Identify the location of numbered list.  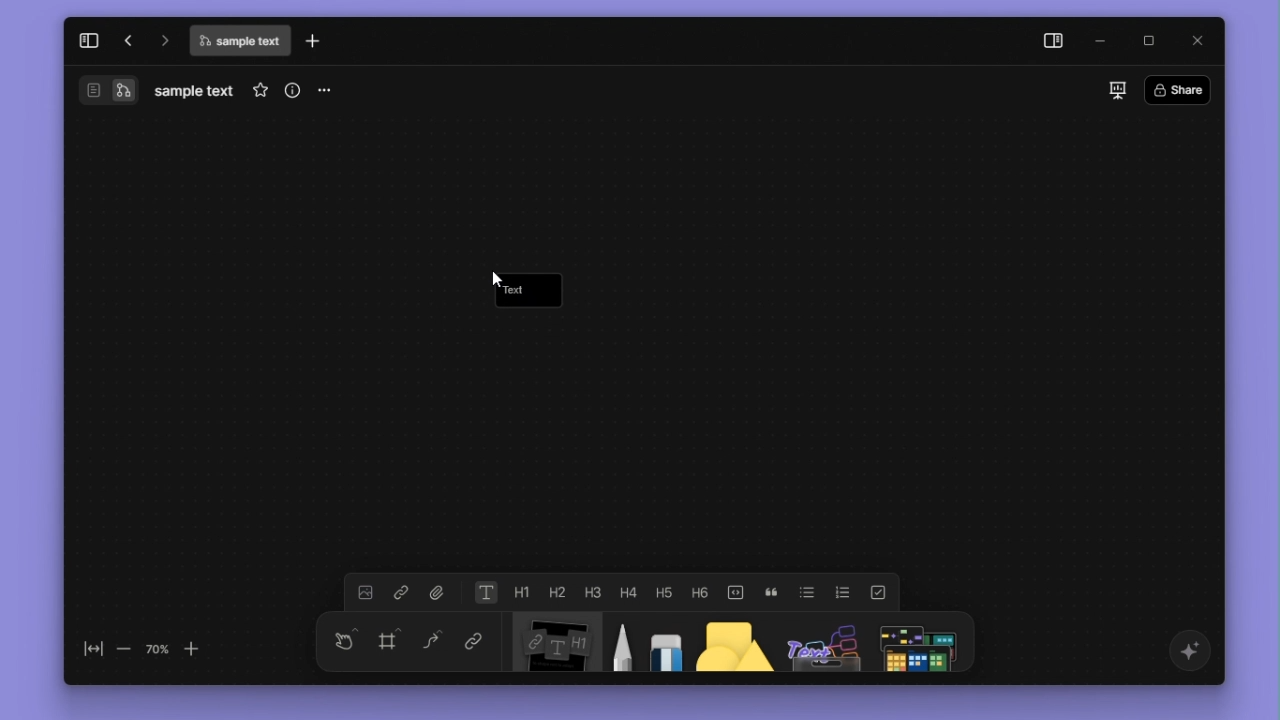
(843, 591).